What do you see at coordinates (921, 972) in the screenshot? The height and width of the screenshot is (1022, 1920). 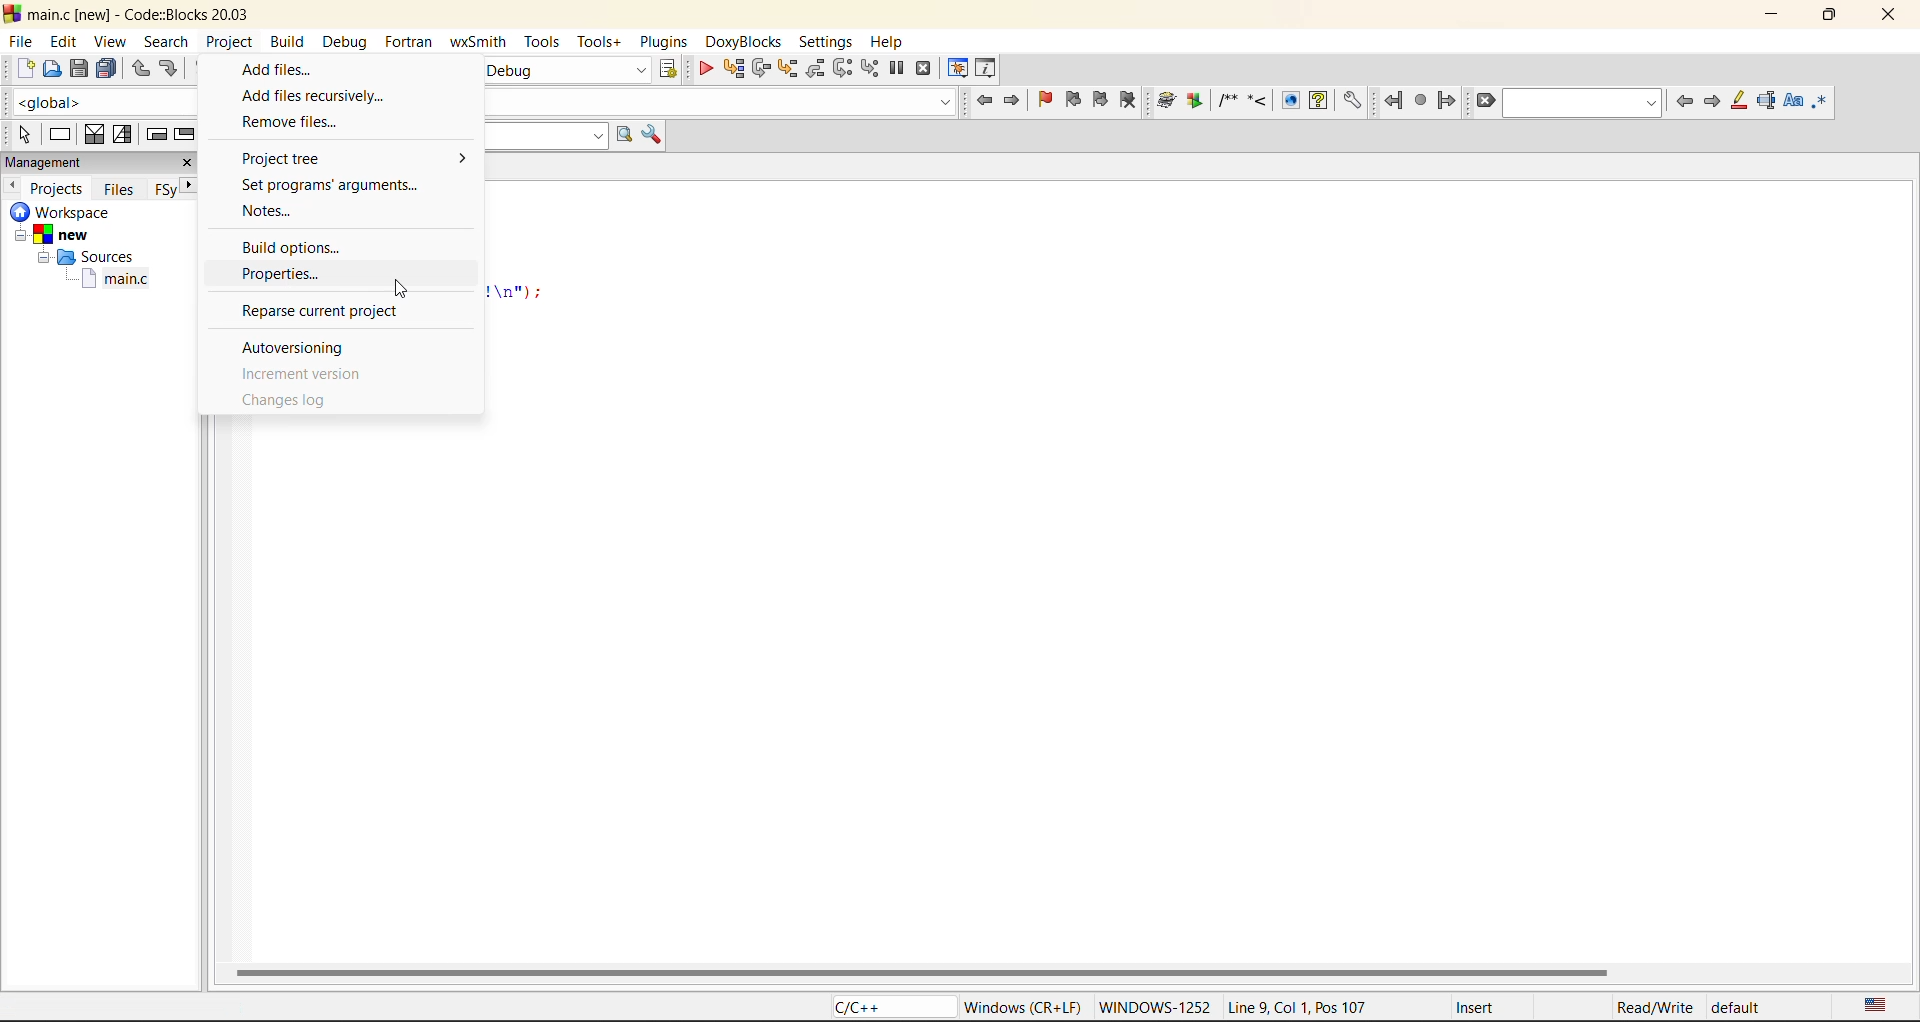 I see `horizontal scroll bar` at bounding box center [921, 972].